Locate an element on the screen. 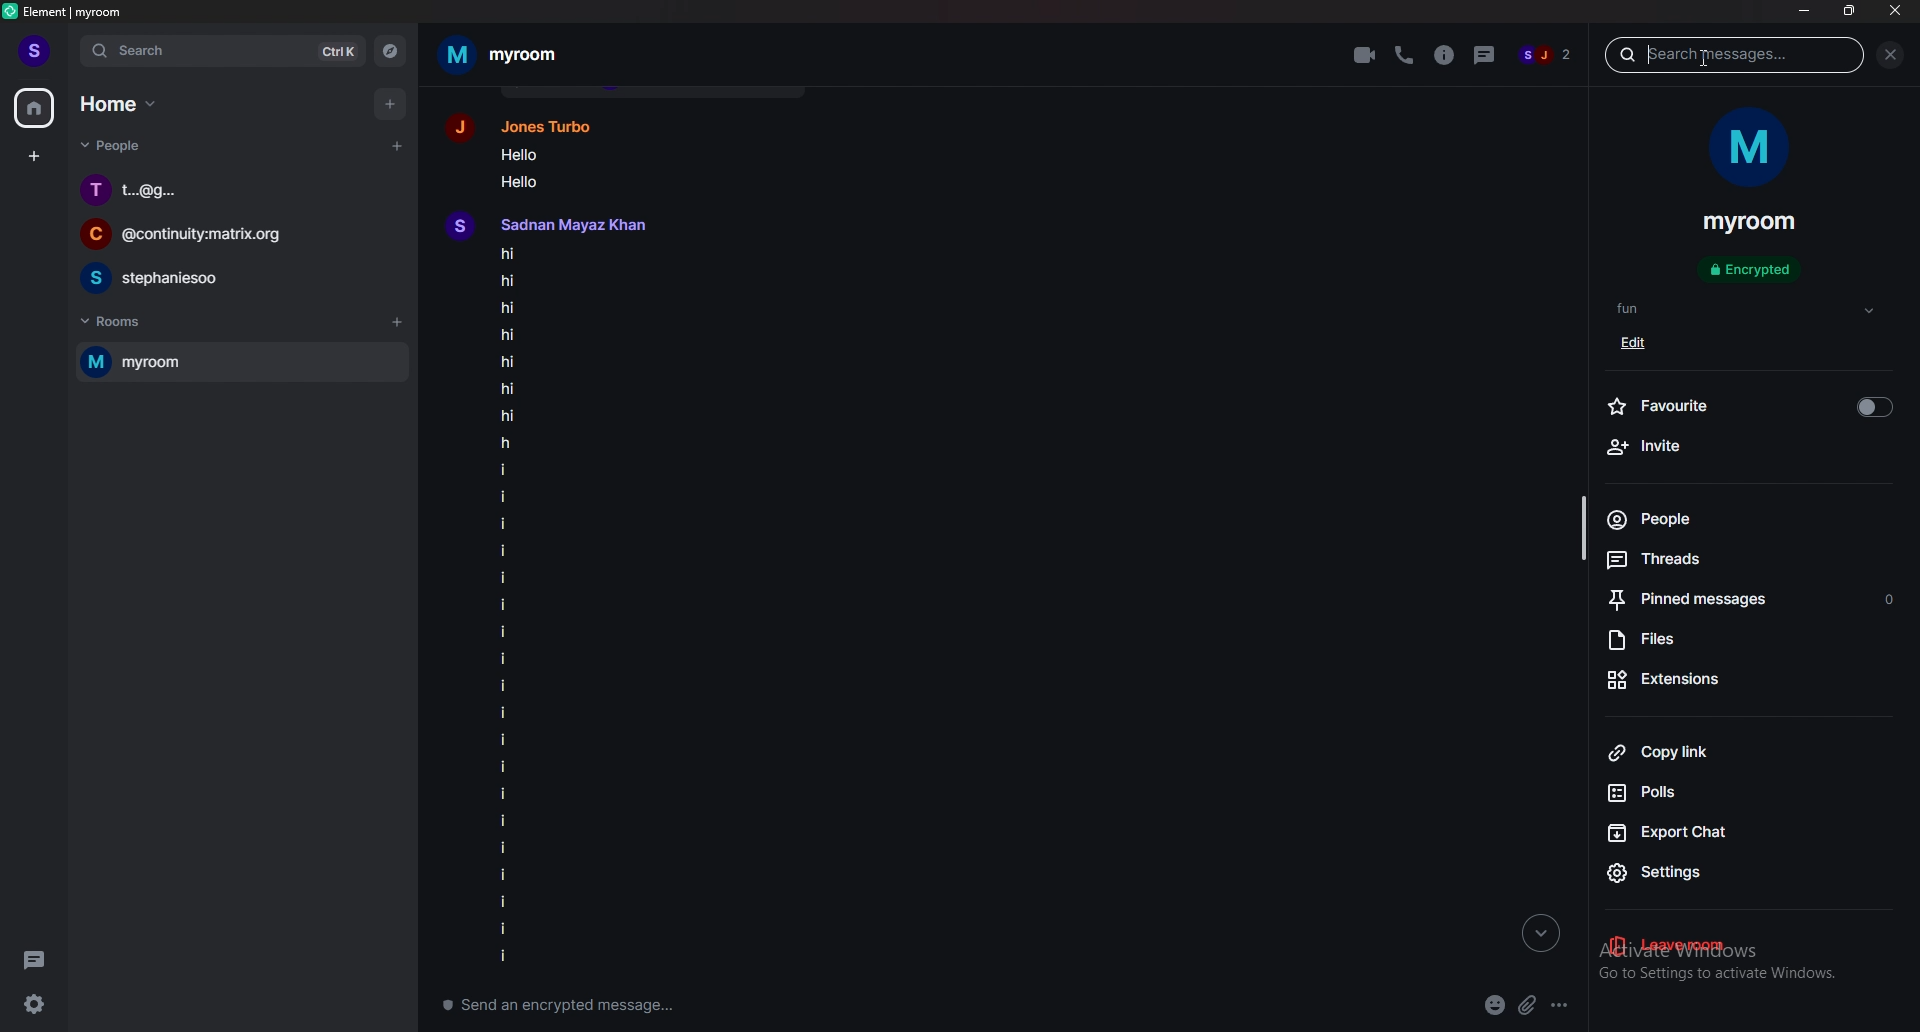 The width and height of the screenshot is (1920, 1032). home is located at coordinates (123, 104).